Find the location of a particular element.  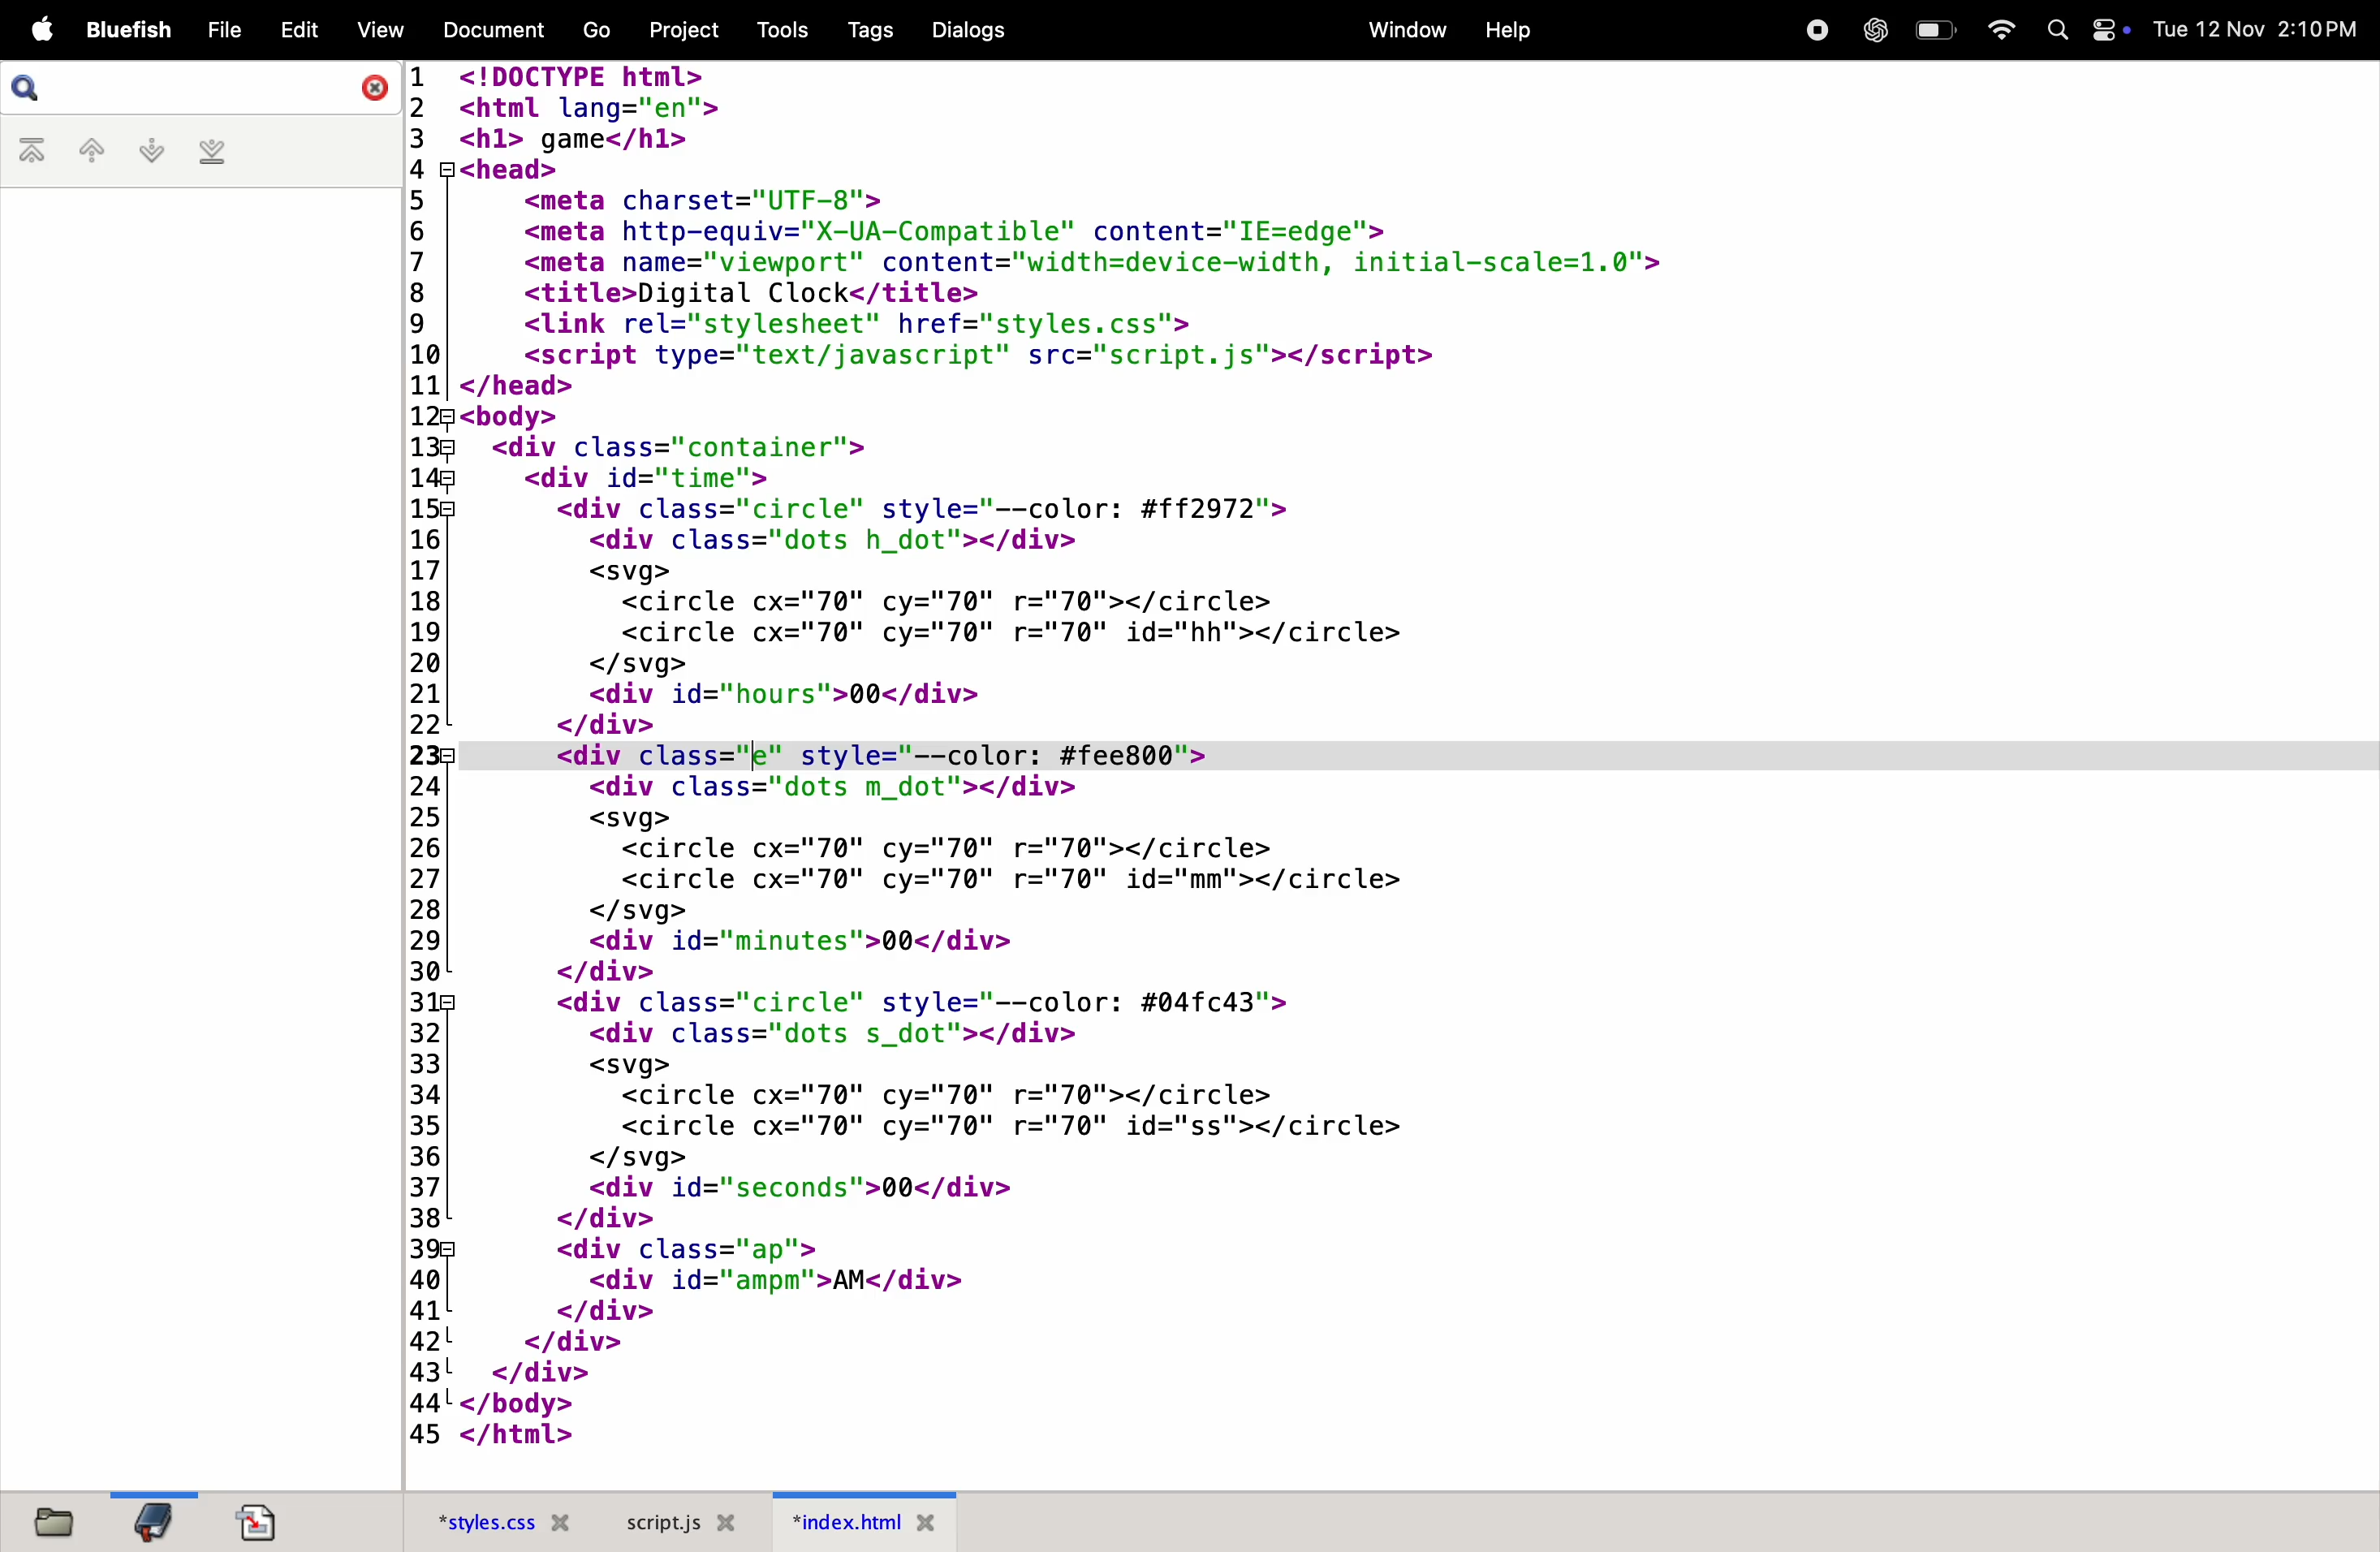

help is located at coordinates (1512, 33).